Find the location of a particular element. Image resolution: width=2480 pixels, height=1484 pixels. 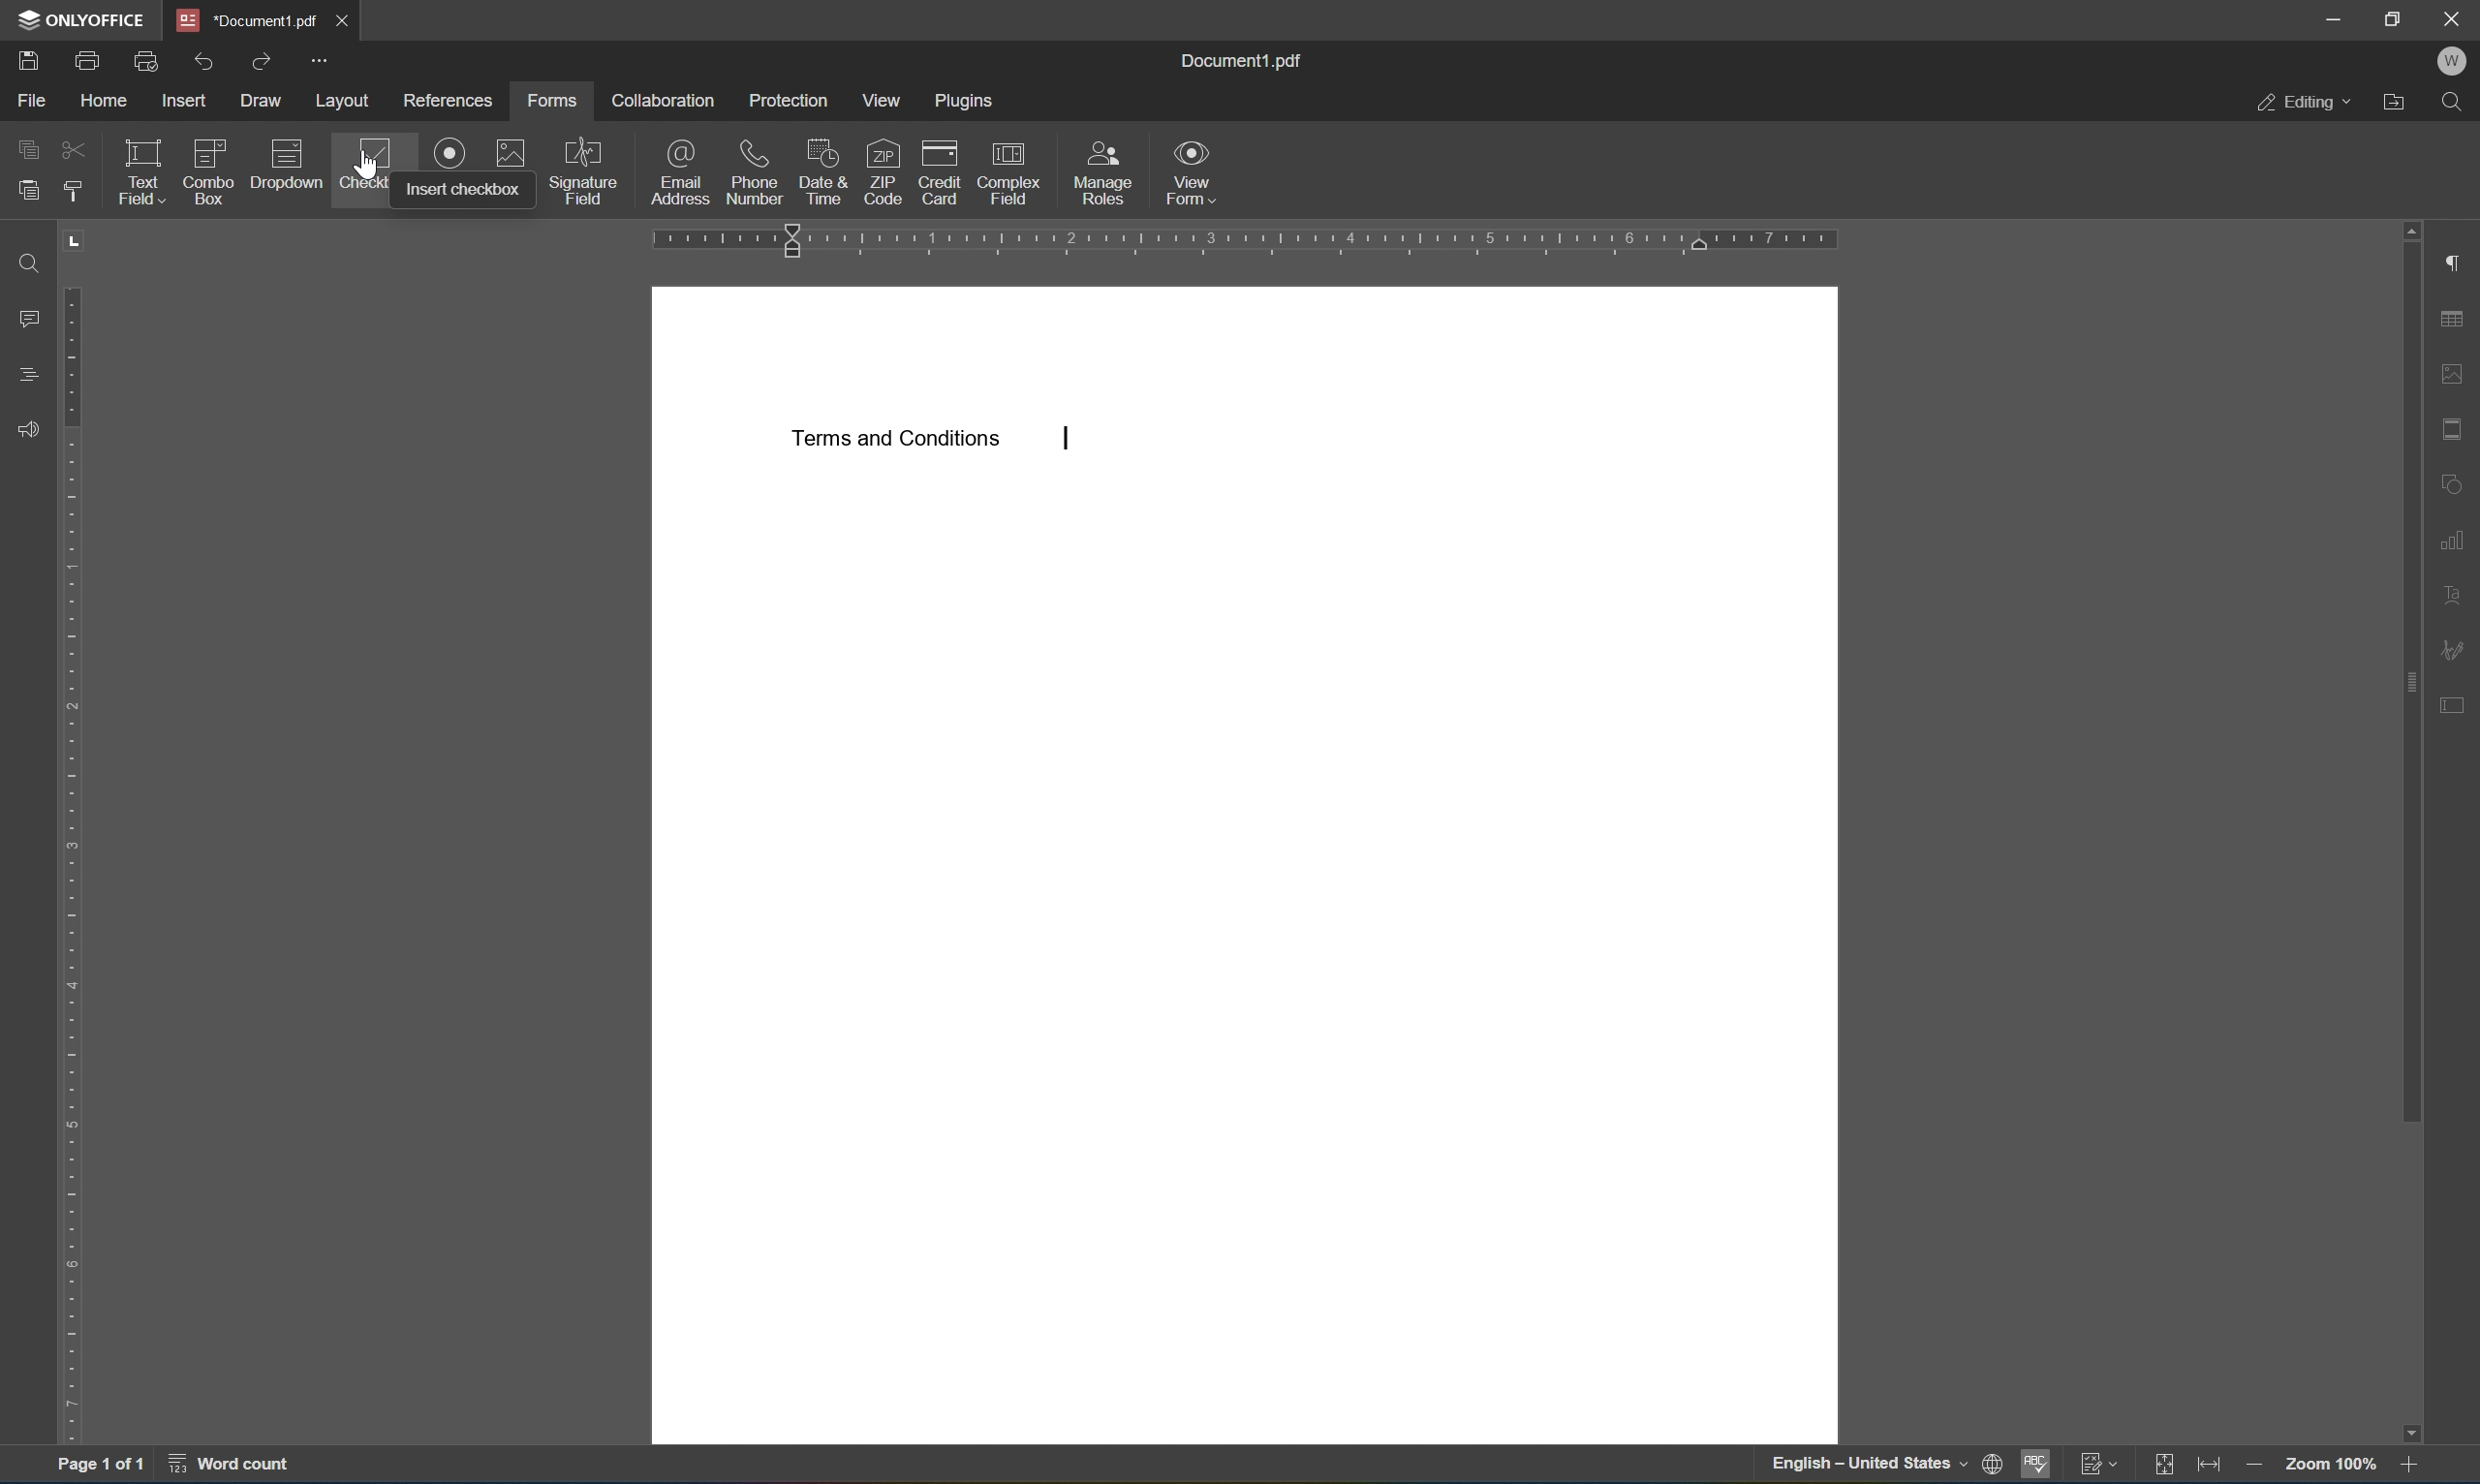

header & footer settings is located at coordinates (2457, 432).